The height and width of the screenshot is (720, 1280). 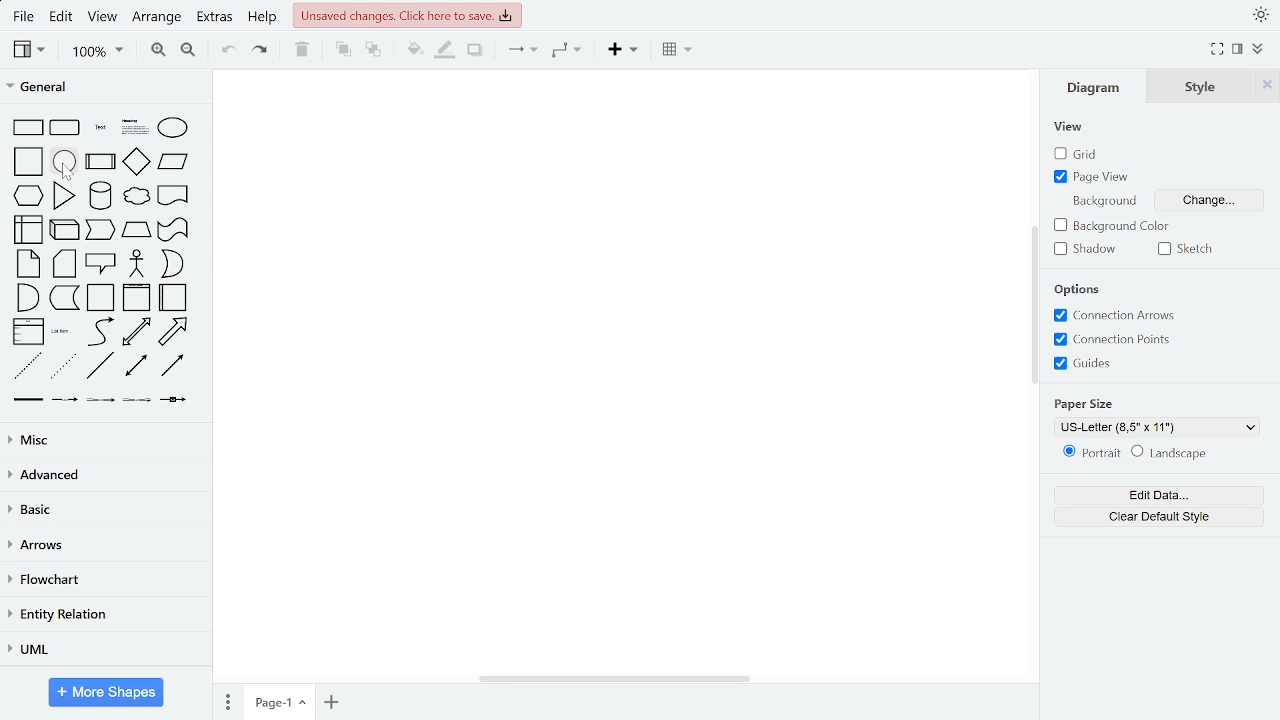 I want to click on insert page, so click(x=332, y=700).